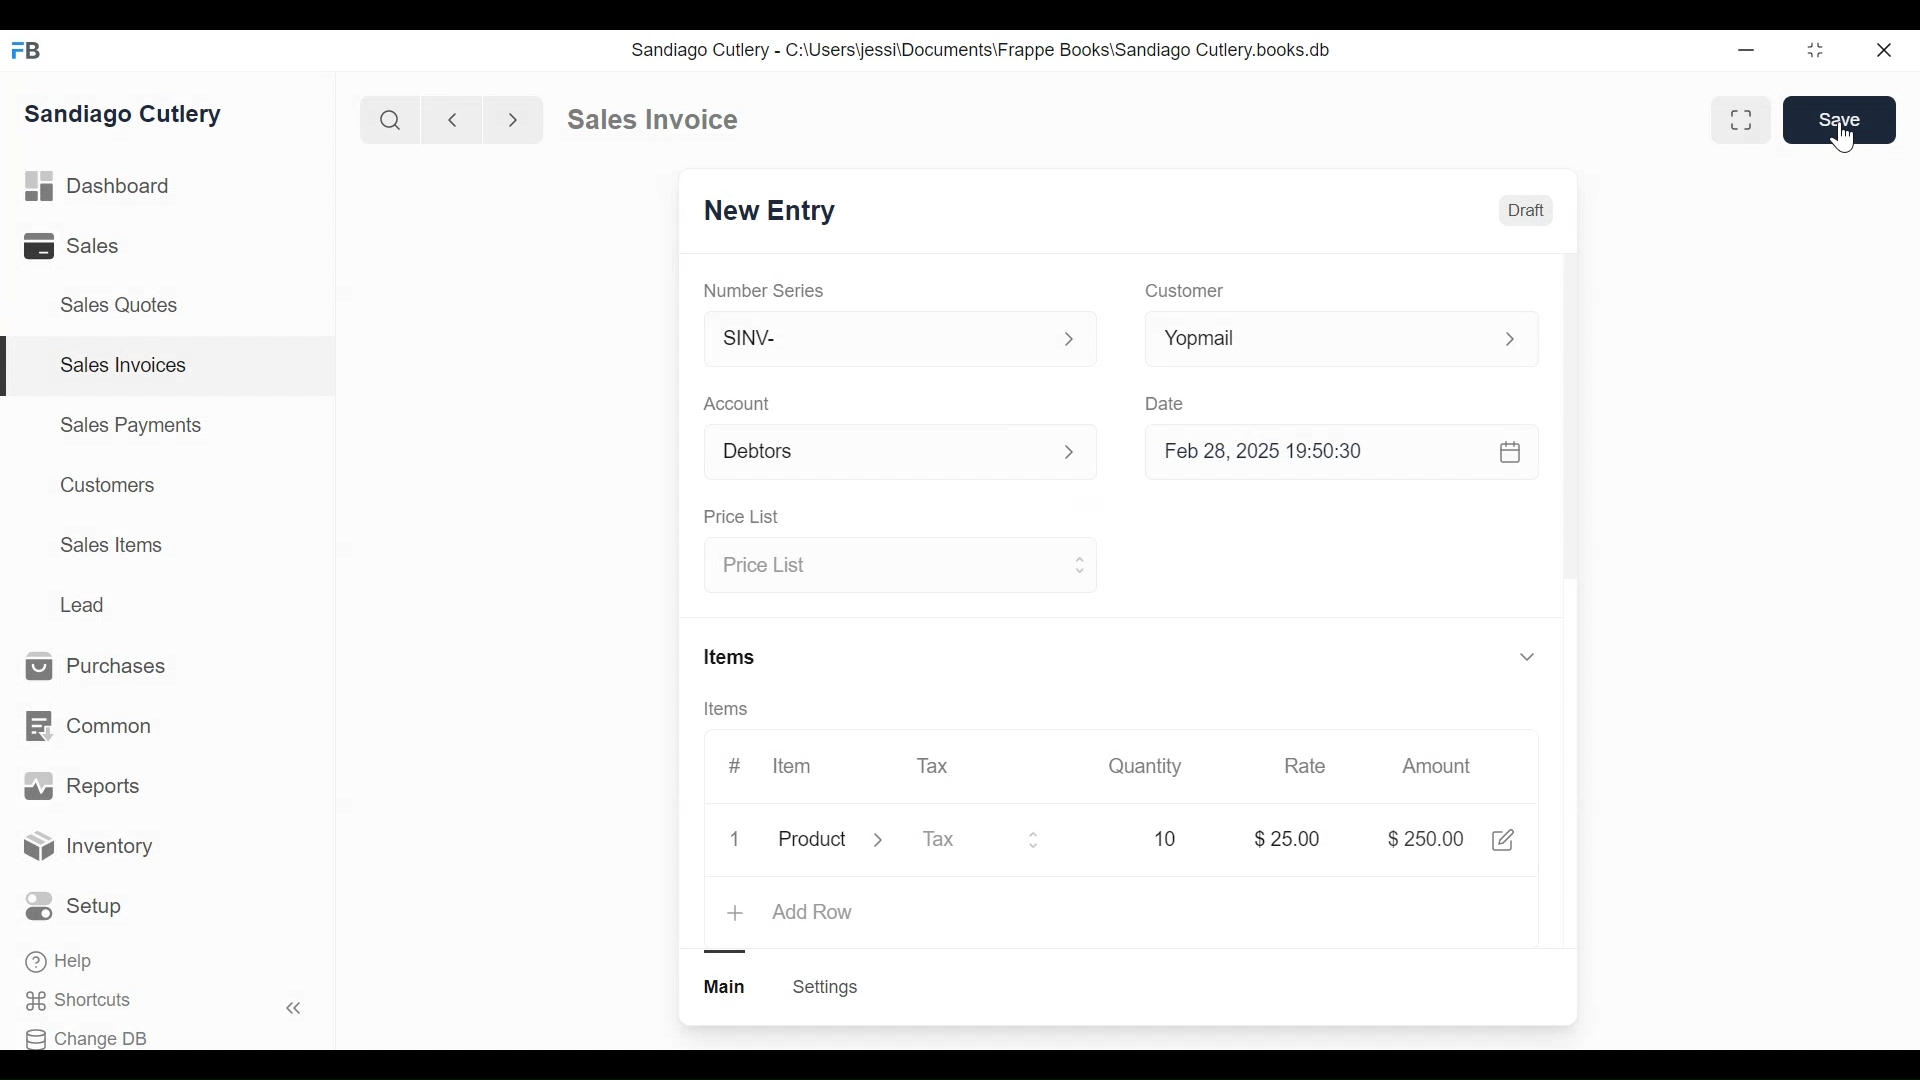 The width and height of the screenshot is (1920, 1080). What do you see at coordinates (897, 567) in the screenshot?
I see `Price List` at bounding box center [897, 567].